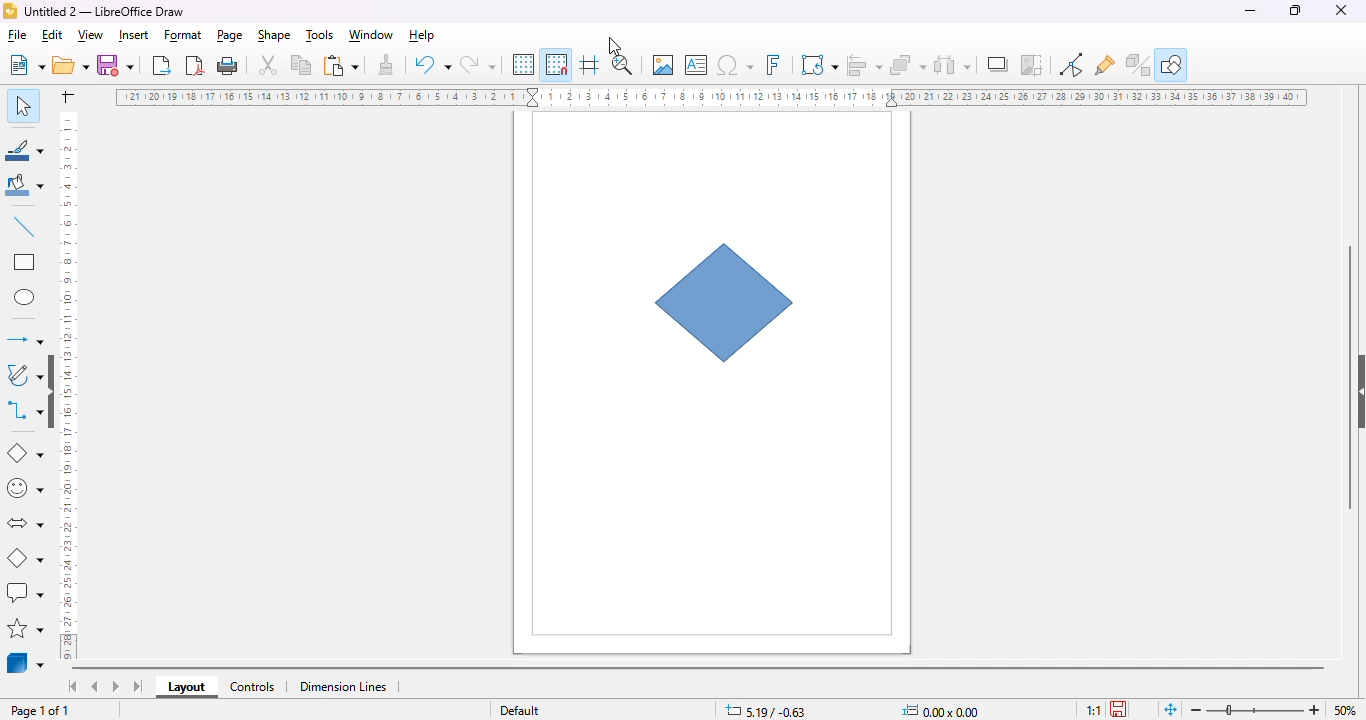  Describe the element at coordinates (26, 66) in the screenshot. I see `new` at that location.